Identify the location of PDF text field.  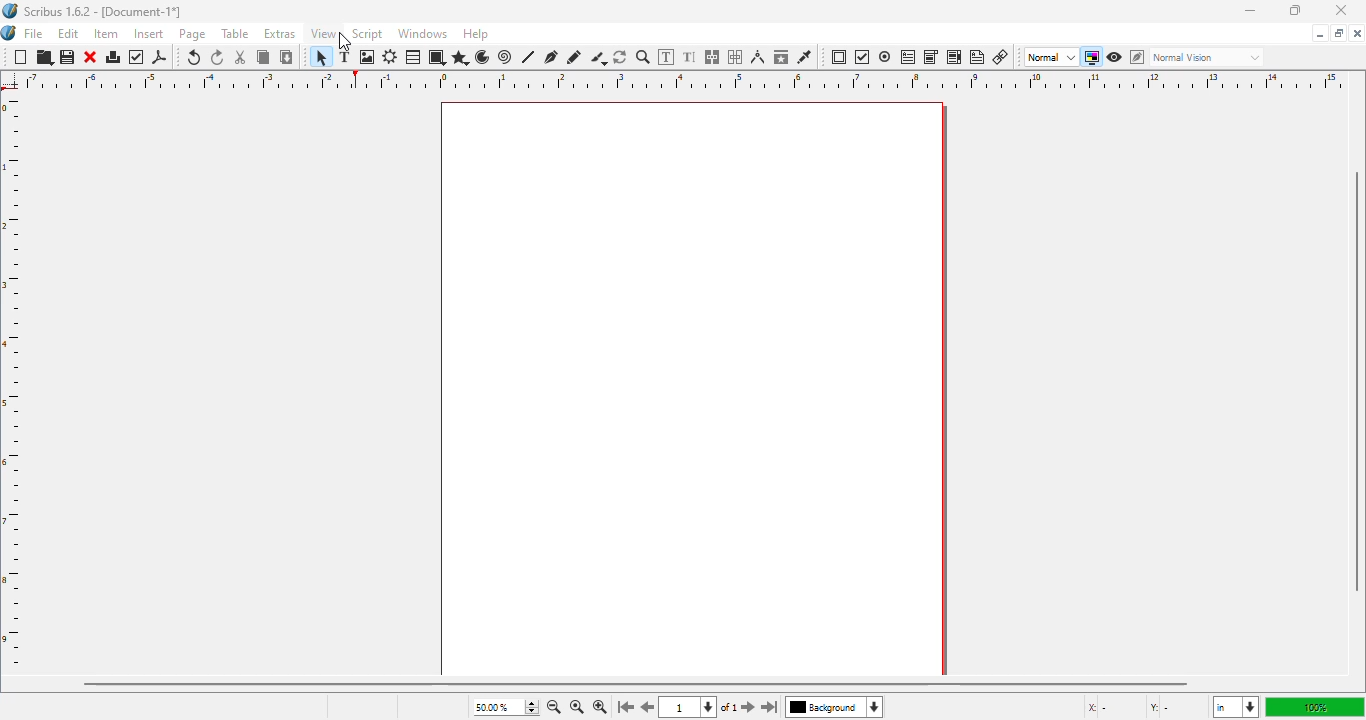
(908, 56).